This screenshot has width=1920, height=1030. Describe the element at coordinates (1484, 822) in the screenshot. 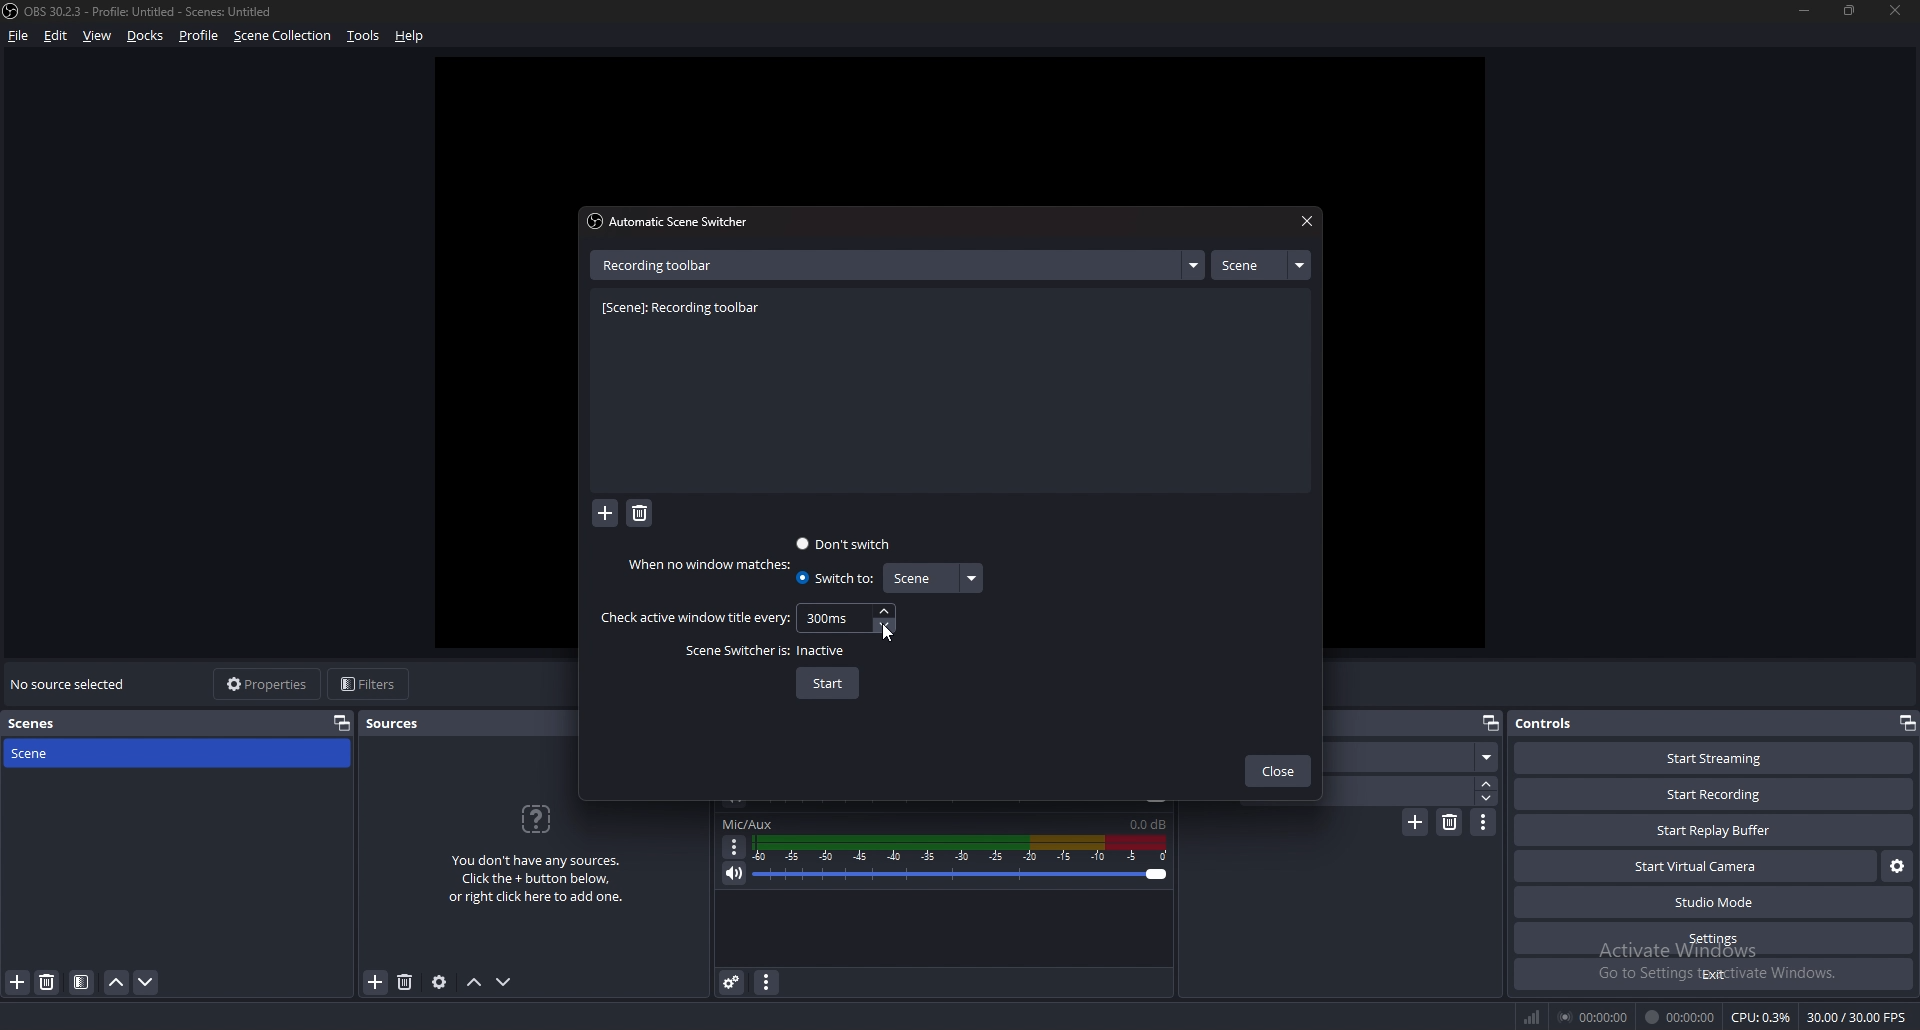

I see `transition properties` at that location.